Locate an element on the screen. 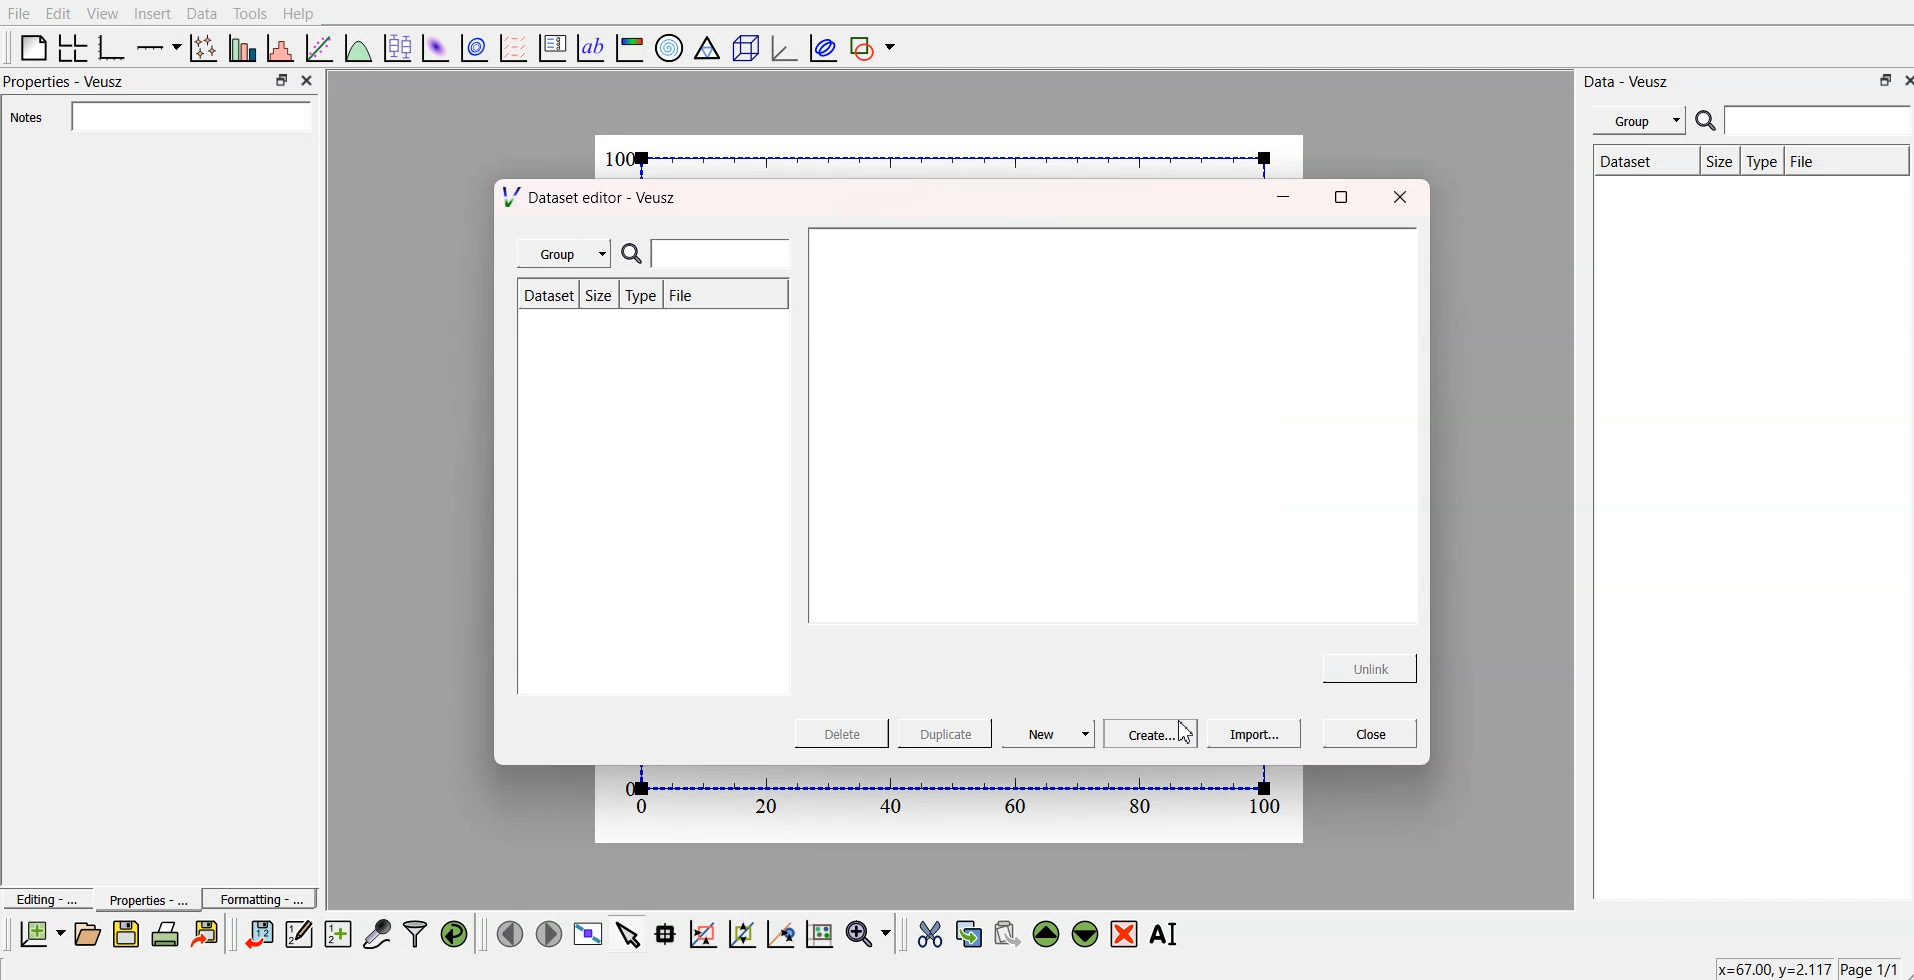 Image resolution: width=1914 pixels, height=980 pixels. Search bar is located at coordinates (1820, 121).